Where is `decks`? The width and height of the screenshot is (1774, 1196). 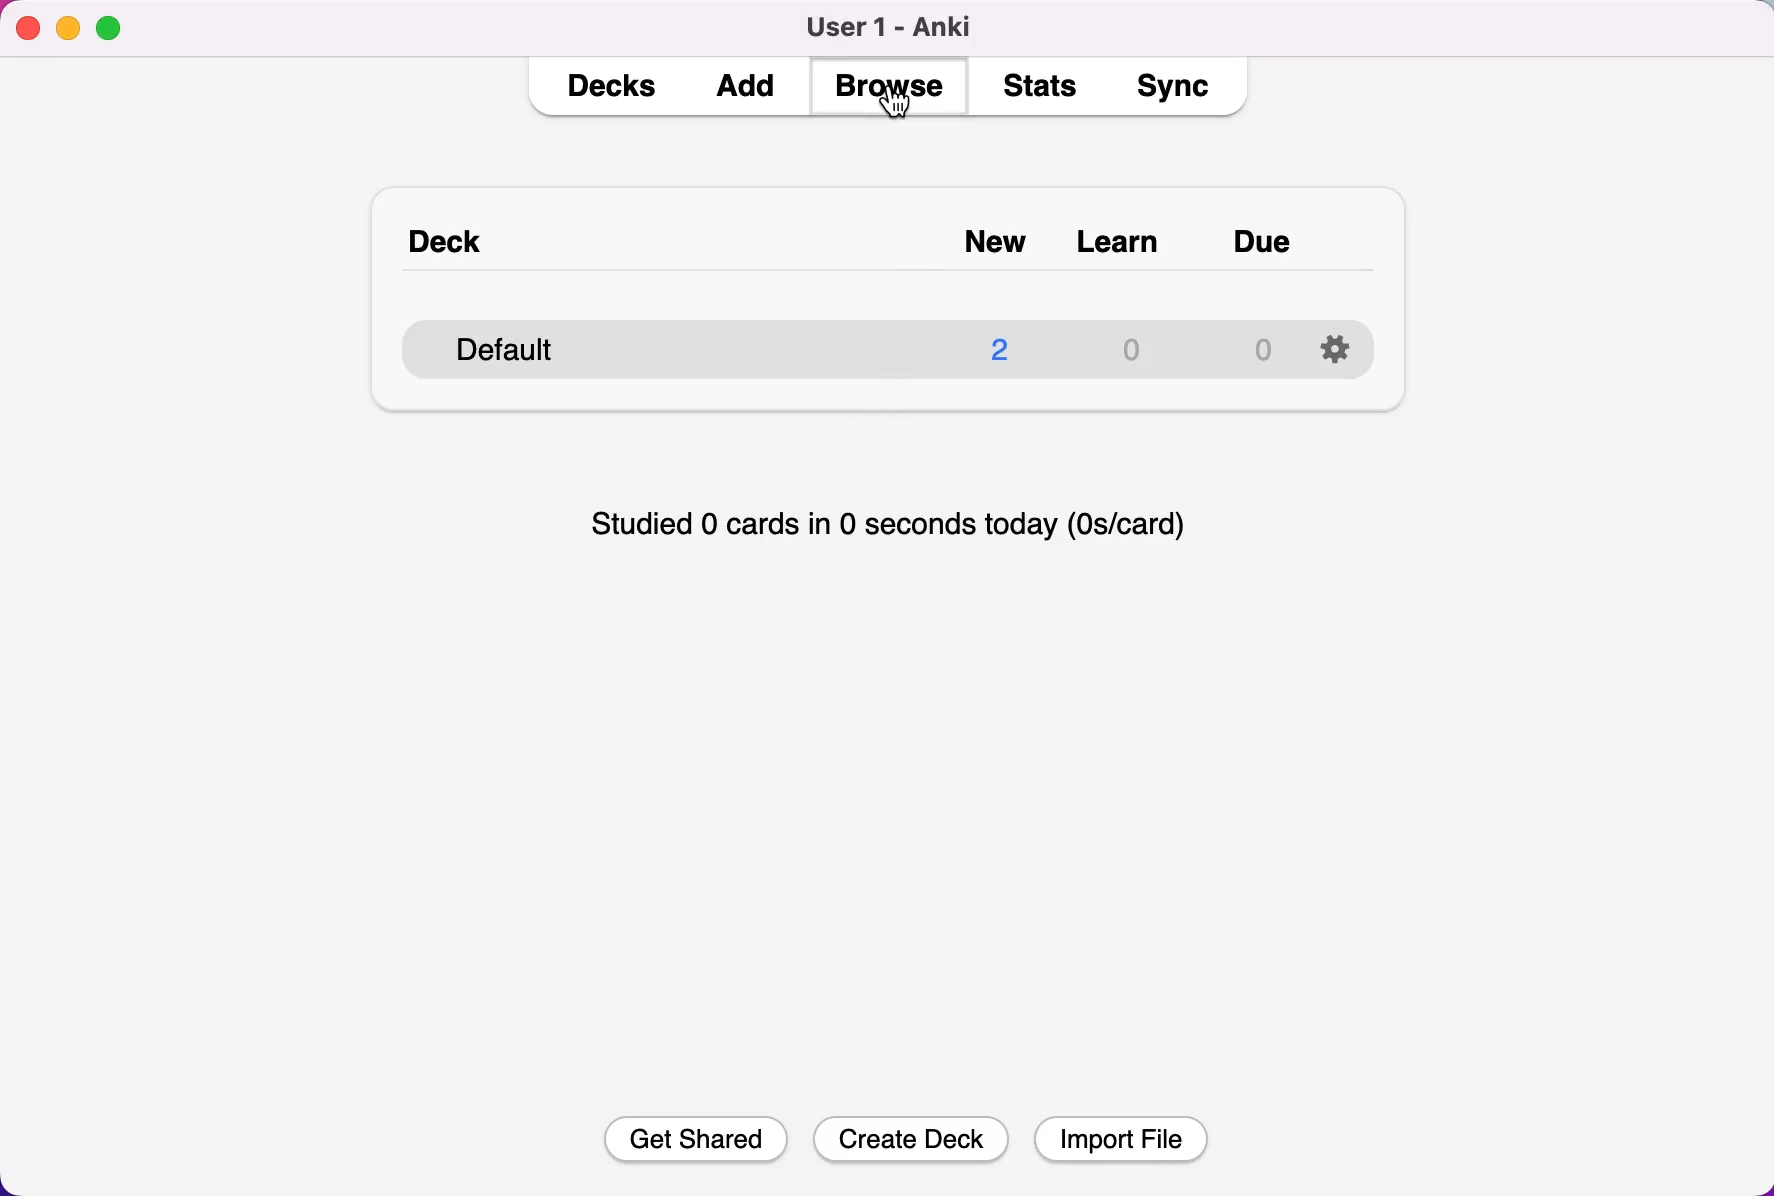 decks is located at coordinates (619, 92).